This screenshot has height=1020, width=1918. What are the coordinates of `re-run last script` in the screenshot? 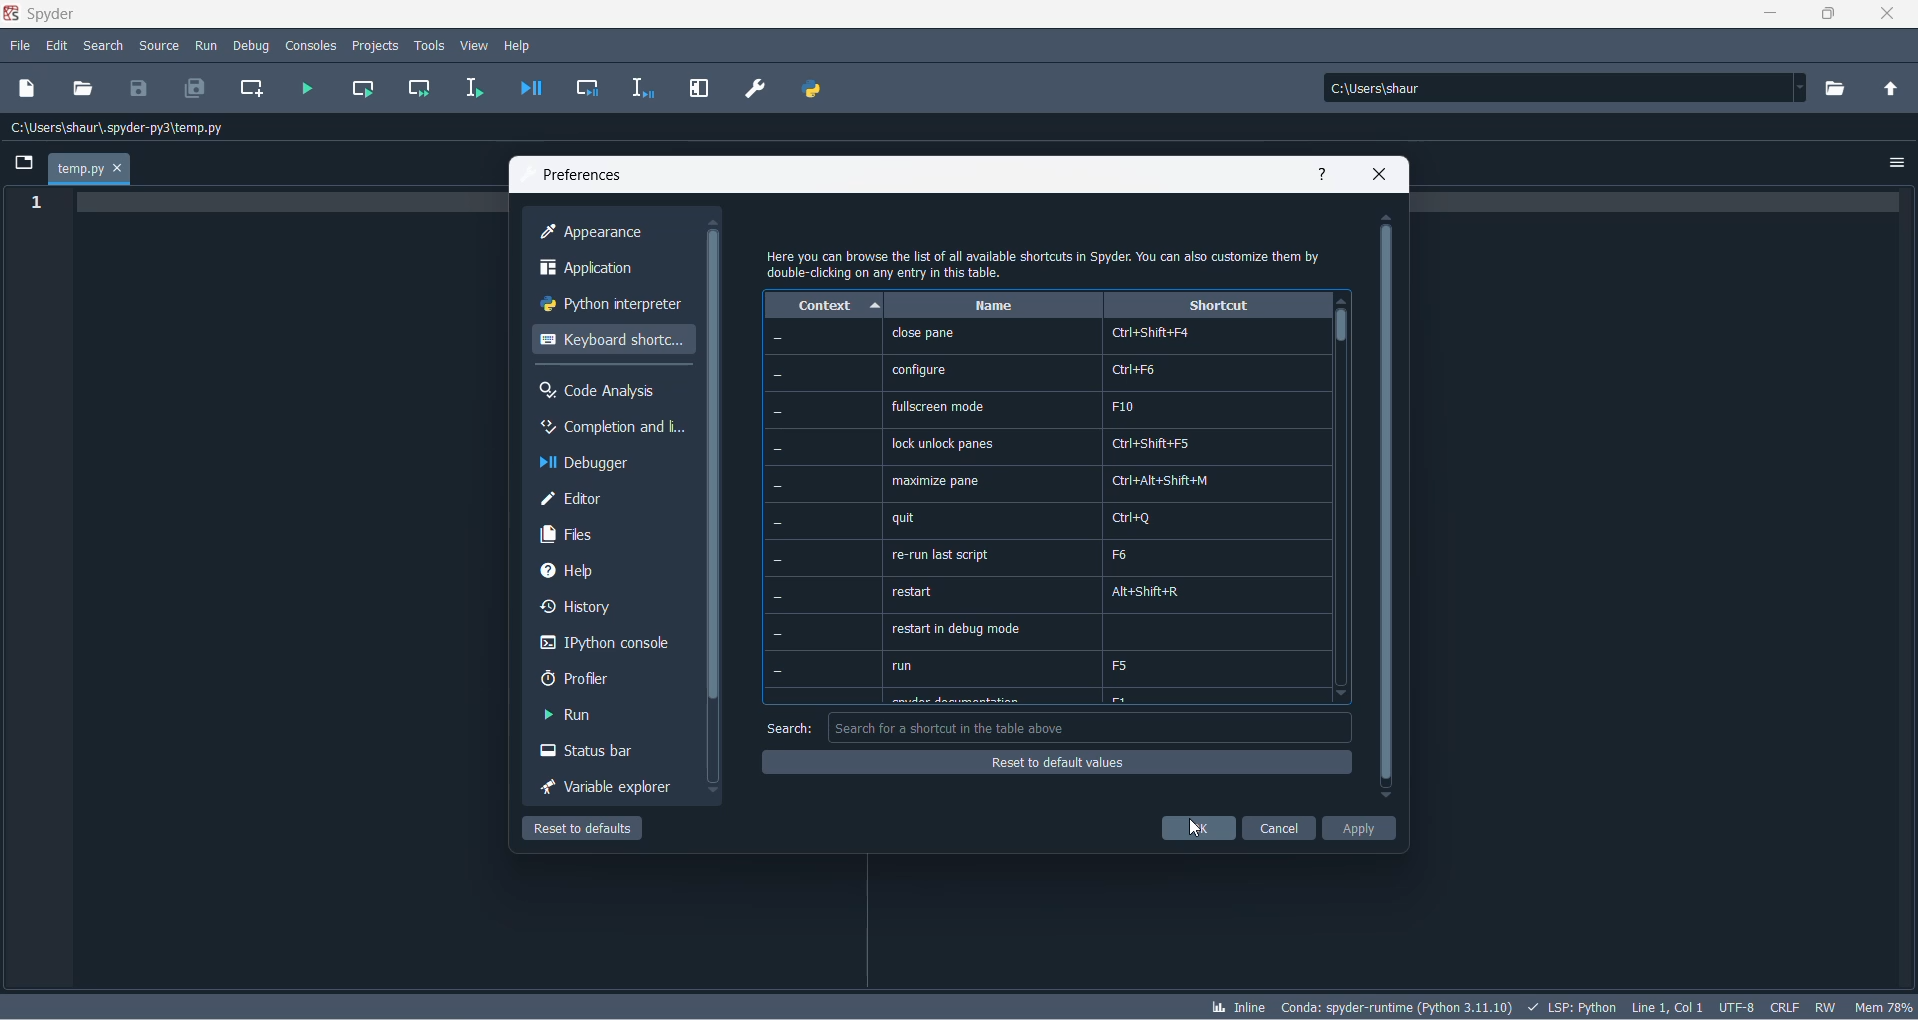 It's located at (937, 556).